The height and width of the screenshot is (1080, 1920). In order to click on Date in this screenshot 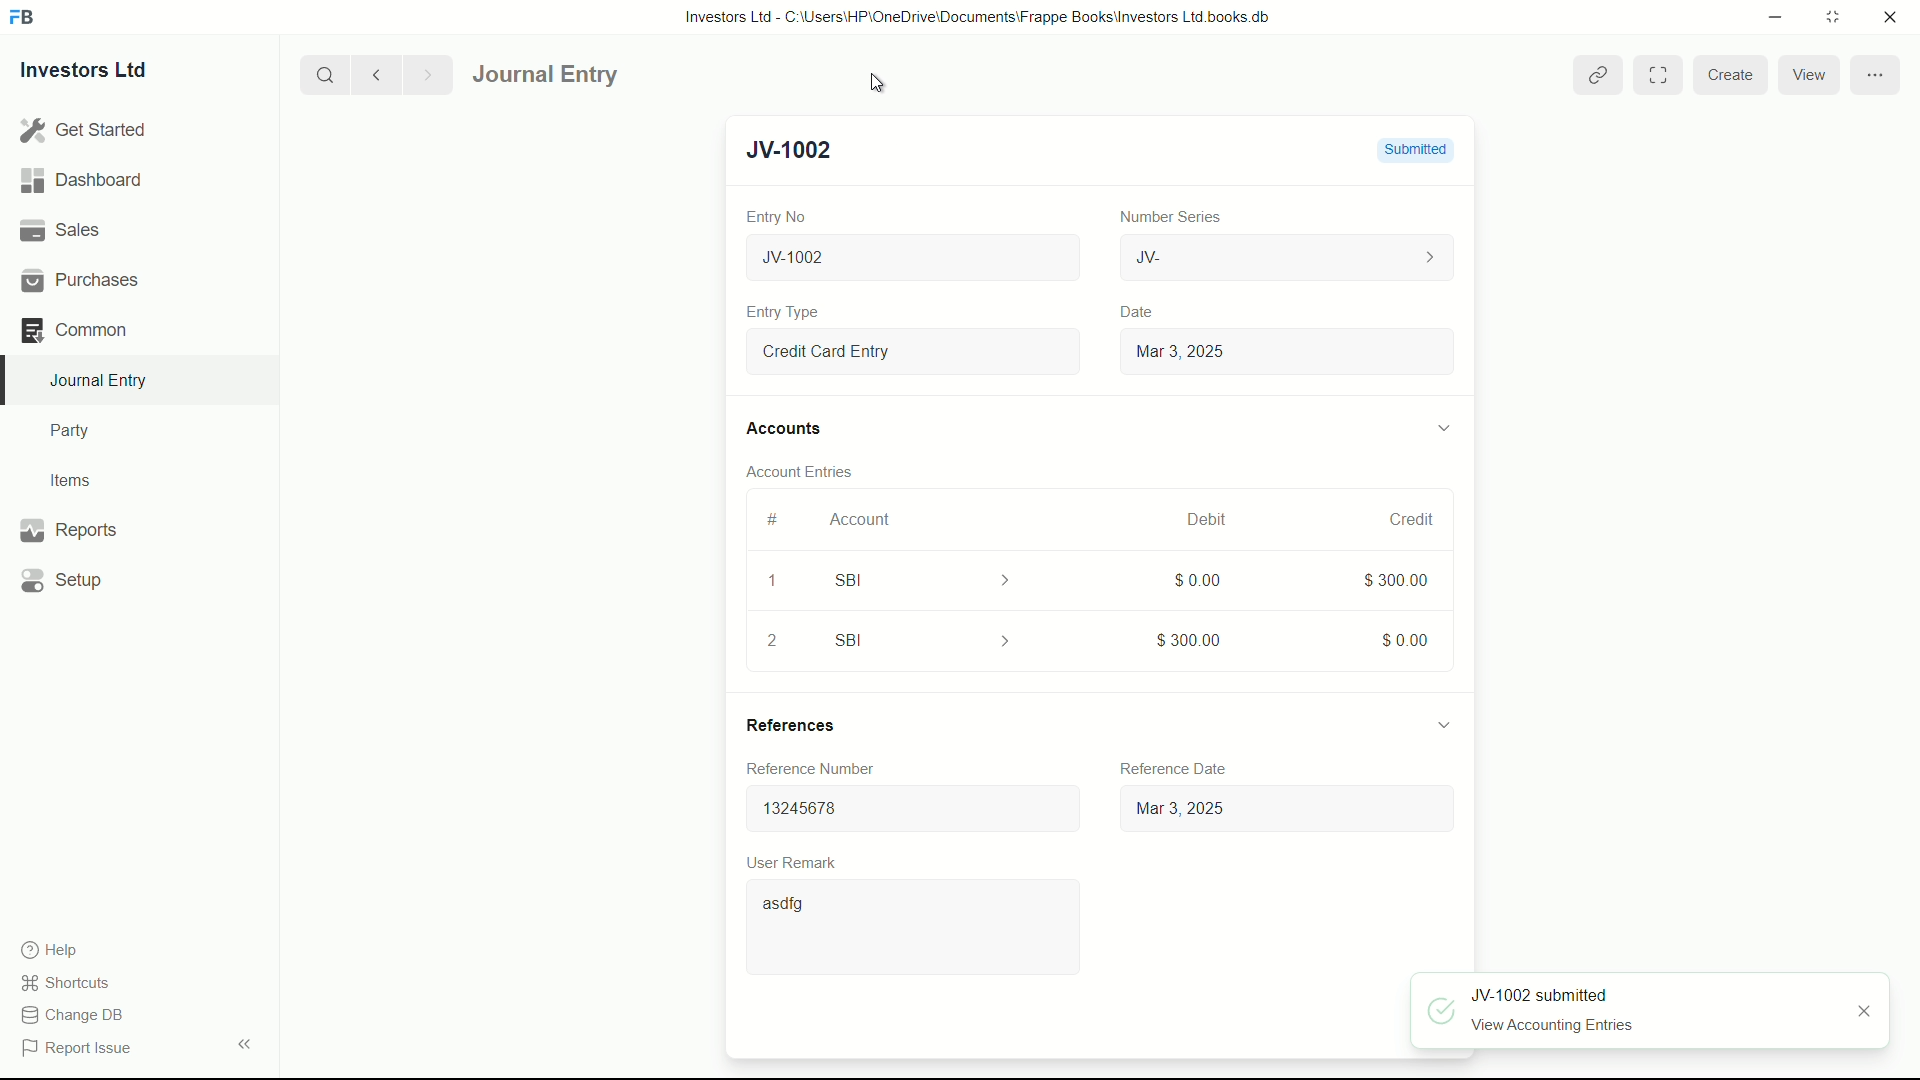, I will do `click(1139, 312)`.